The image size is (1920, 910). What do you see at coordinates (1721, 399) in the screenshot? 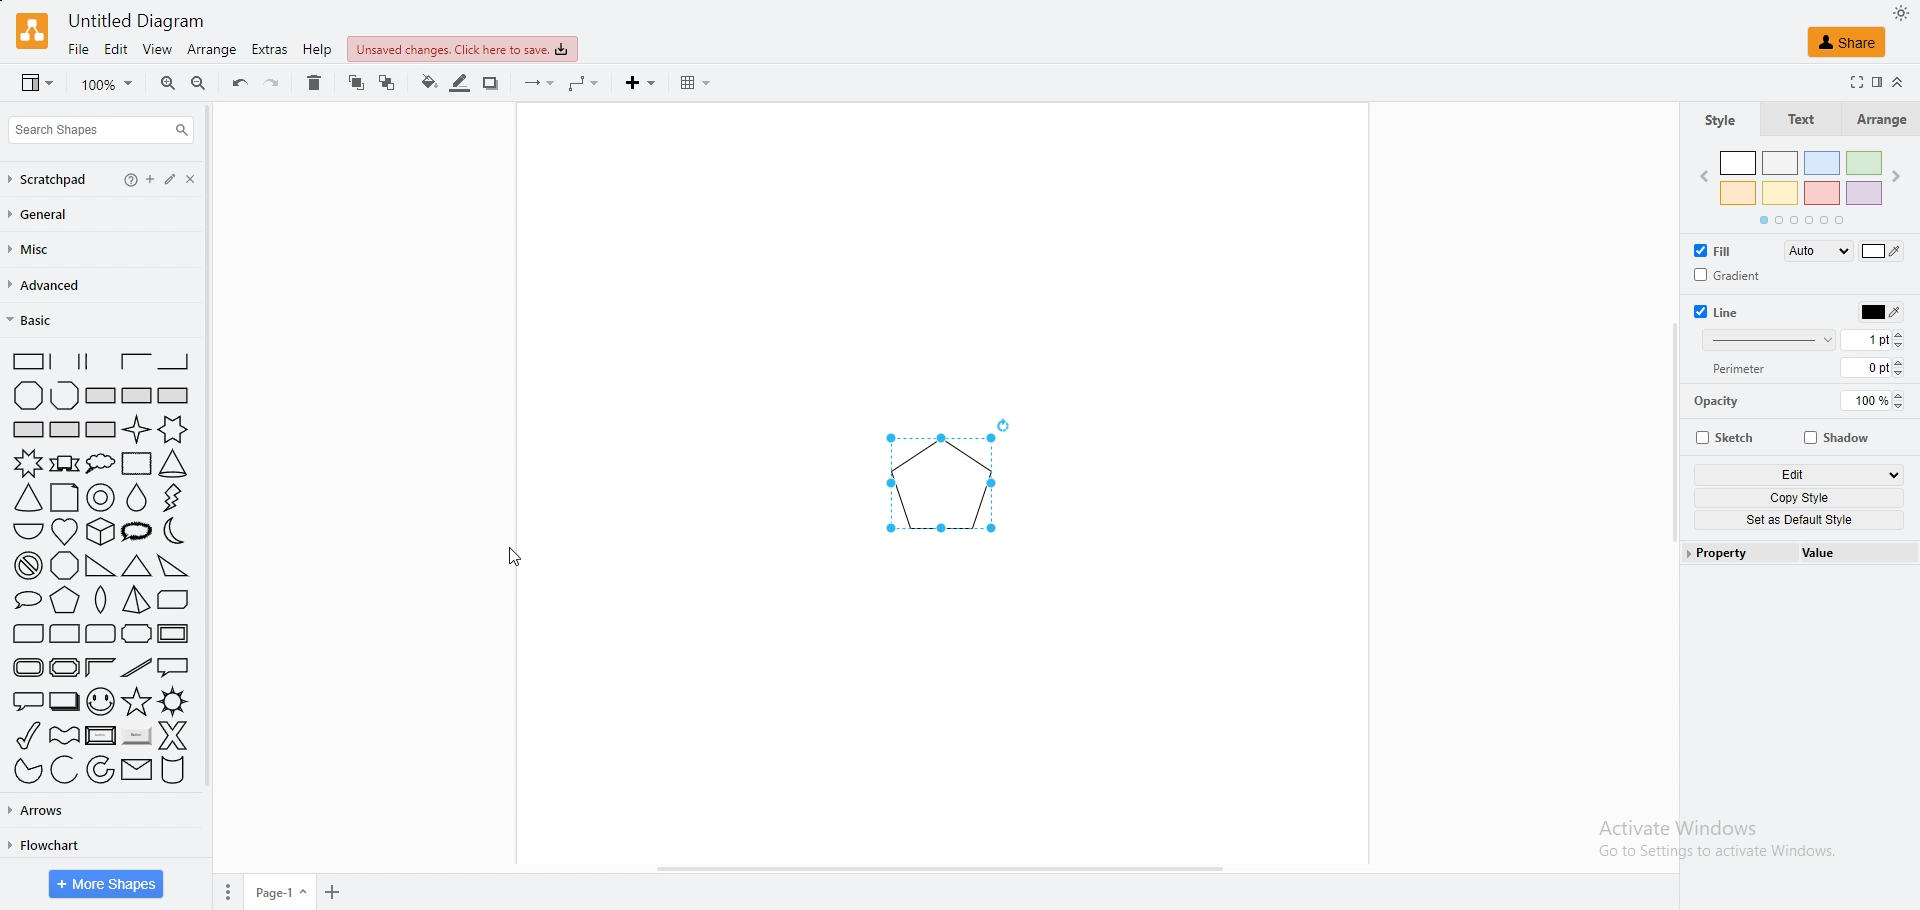
I see `opacity` at bounding box center [1721, 399].